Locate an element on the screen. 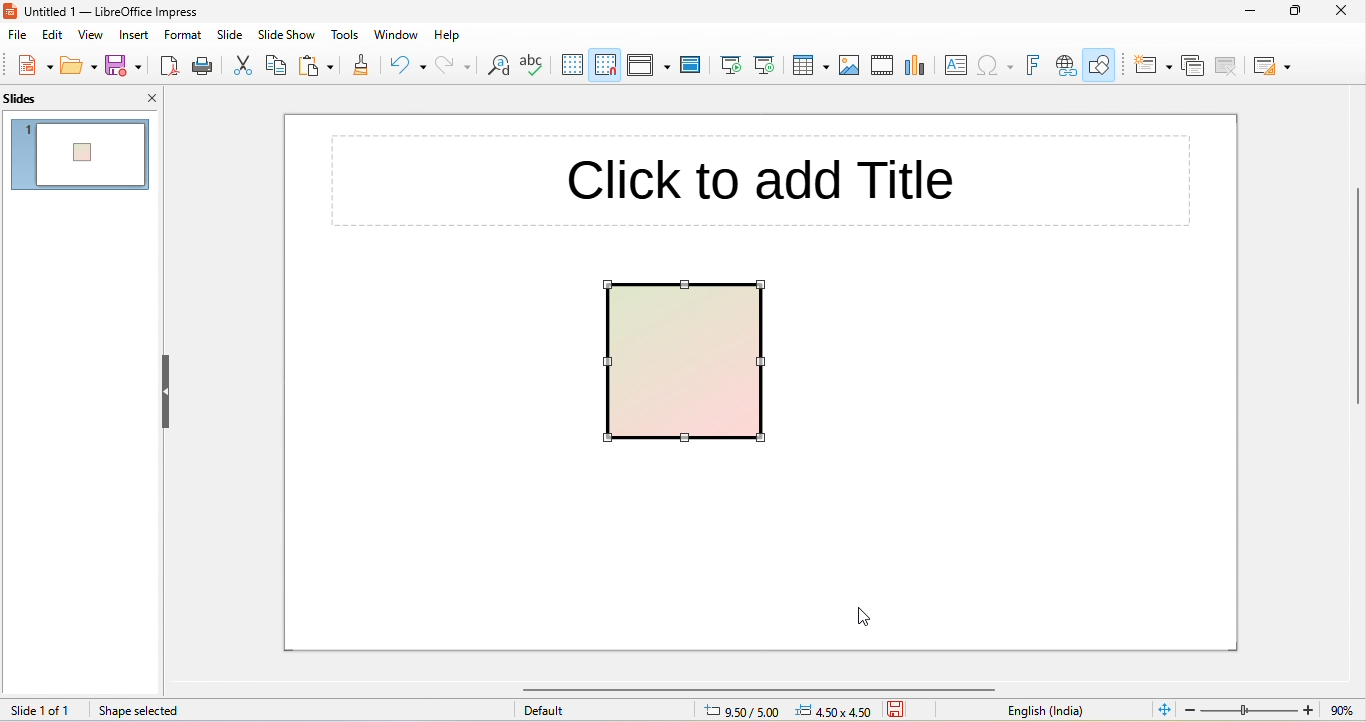 This screenshot has width=1366, height=722. clone is located at coordinates (359, 64).